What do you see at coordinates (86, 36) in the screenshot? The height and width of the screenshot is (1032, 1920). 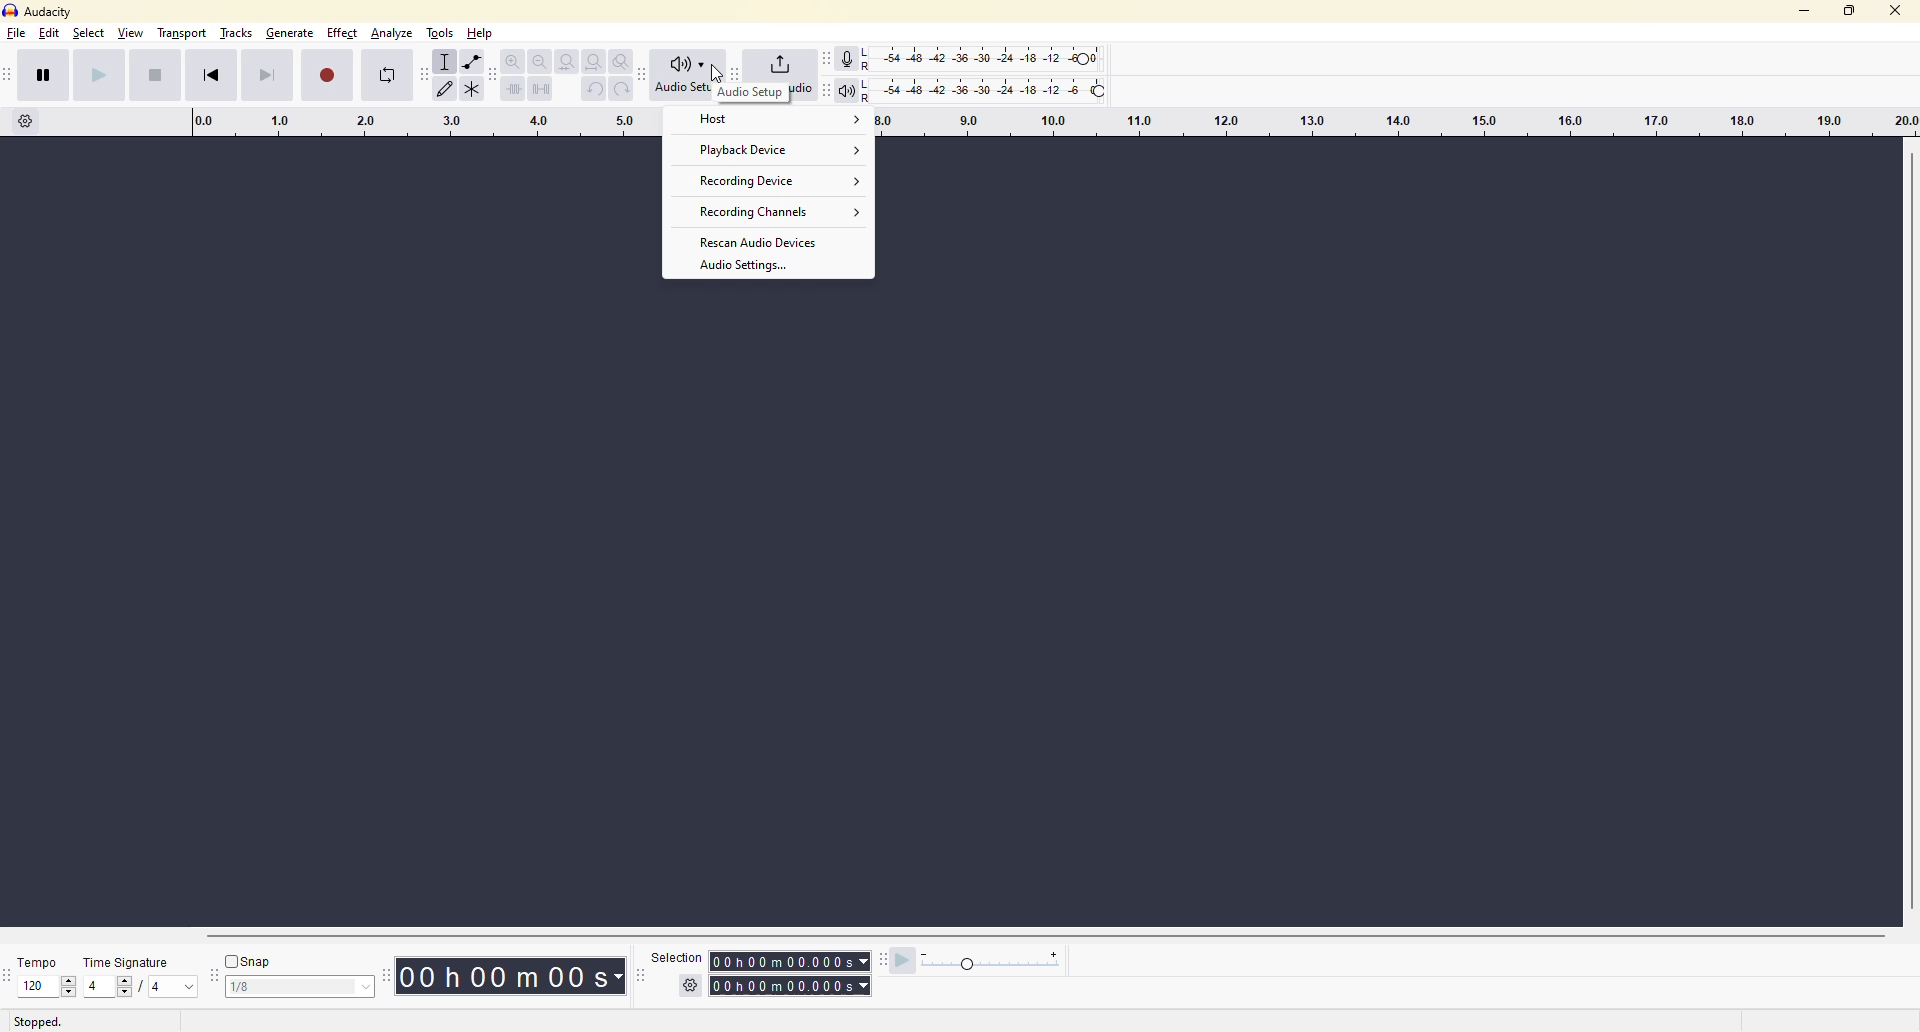 I see `select` at bounding box center [86, 36].